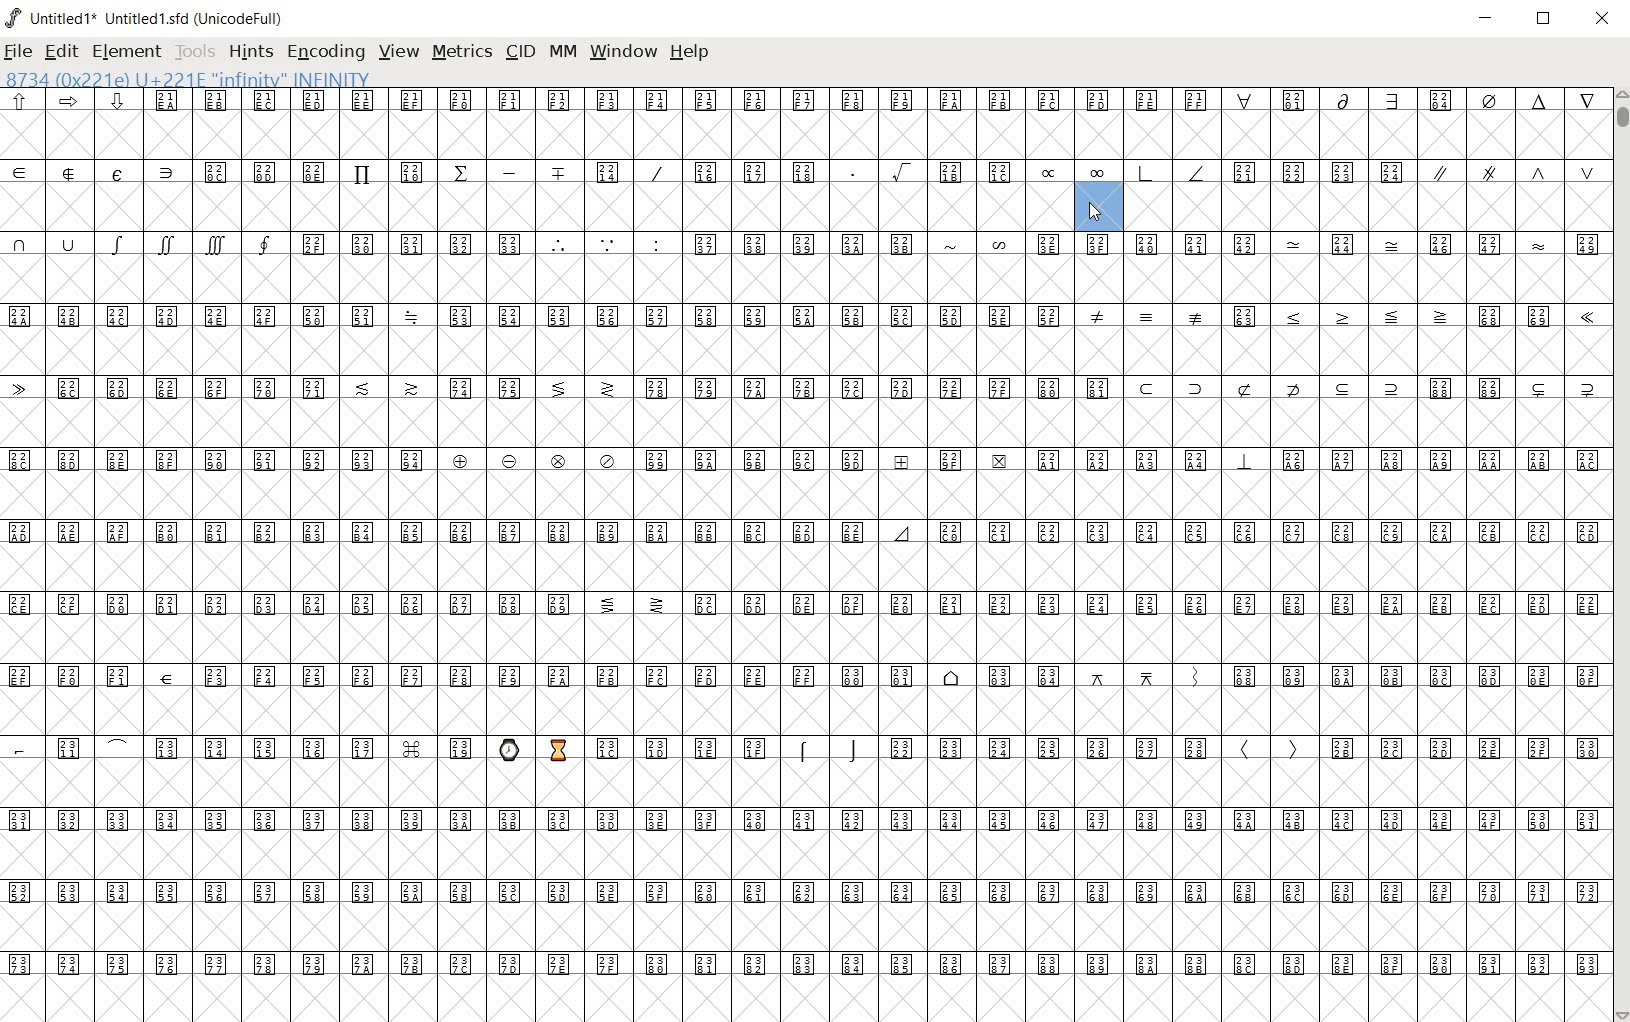 The image size is (1630, 1022). What do you see at coordinates (536, 315) in the screenshot?
I see `Unicode code points` at bounding box center [536, 315].